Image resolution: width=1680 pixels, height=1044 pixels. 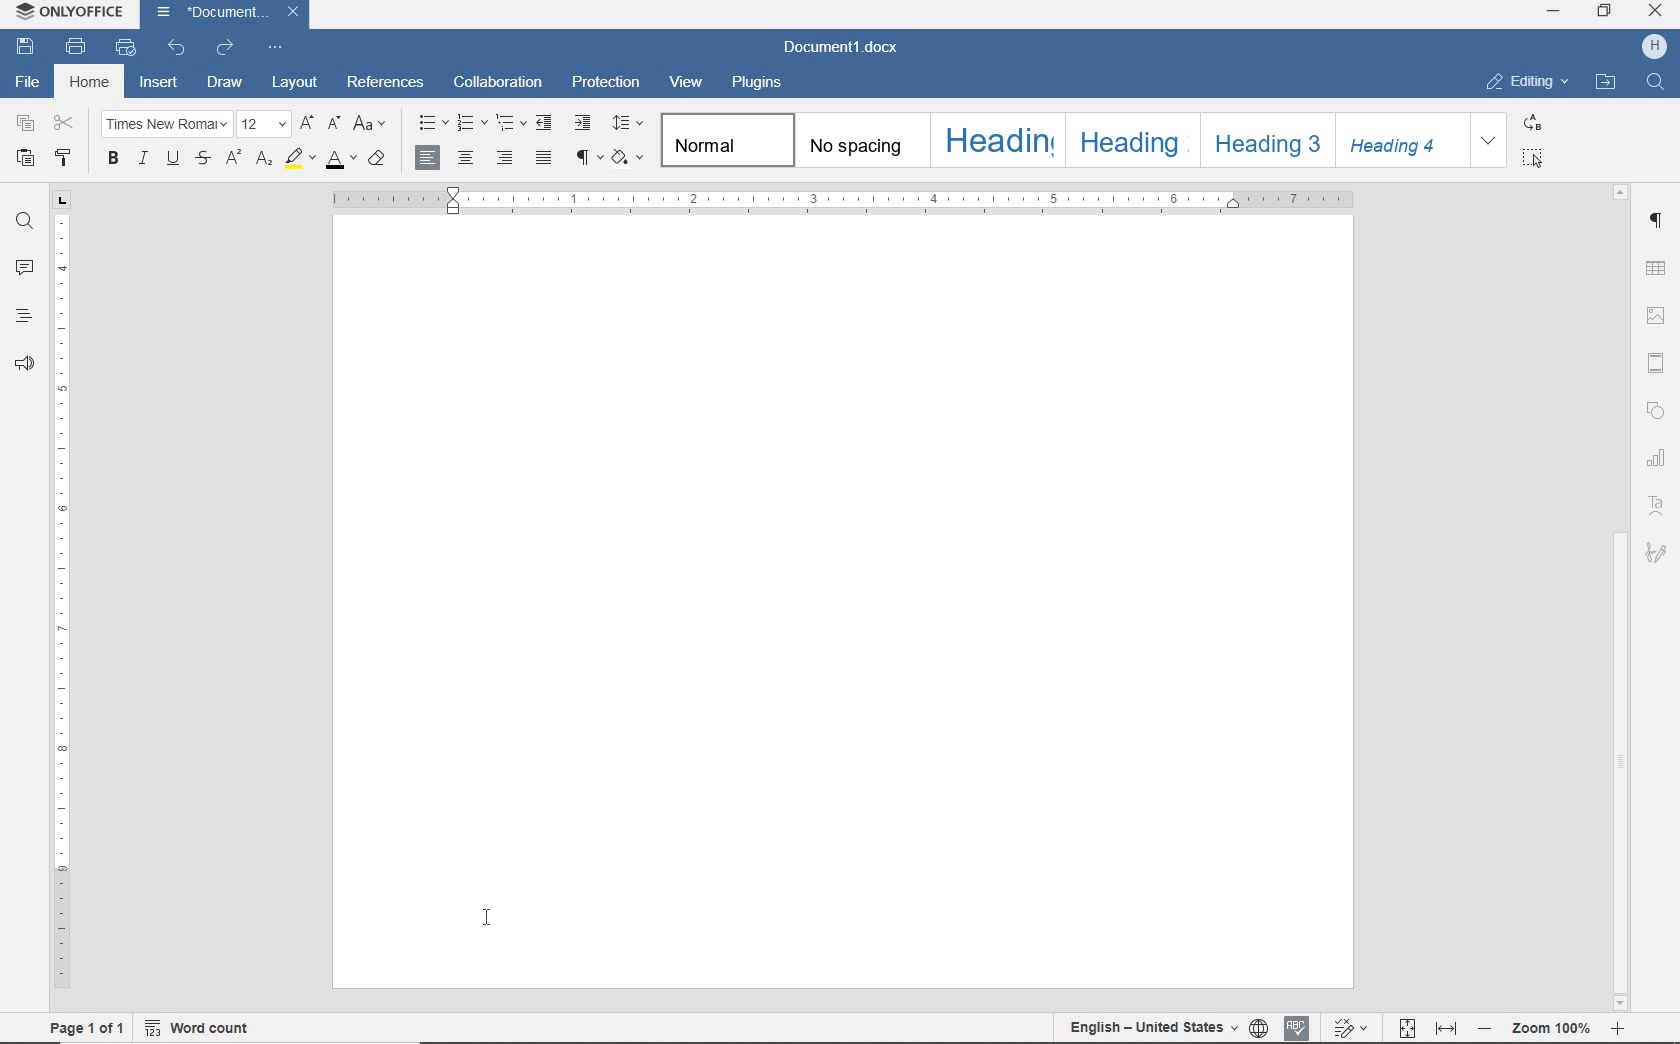 What do you see at coordinates (127, 49) in the screenshot?
I see `quick print` at bounding box center [127, 49].